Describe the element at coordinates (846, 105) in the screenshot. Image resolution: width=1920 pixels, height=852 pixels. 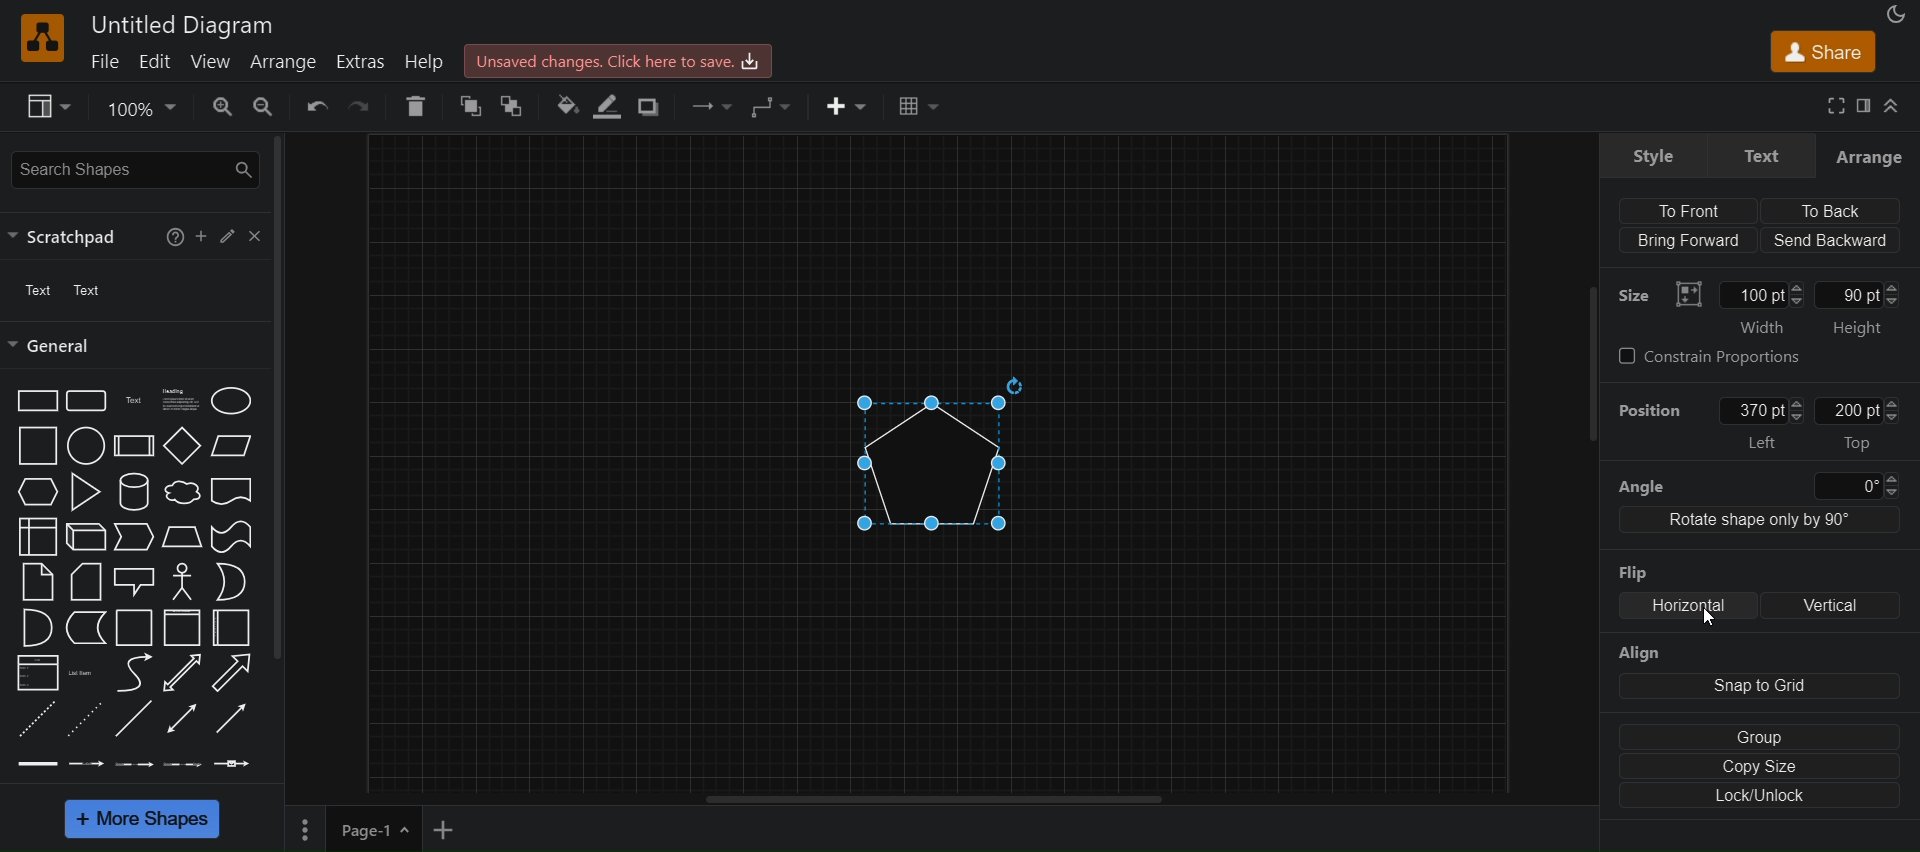
I see `insert` at that location.